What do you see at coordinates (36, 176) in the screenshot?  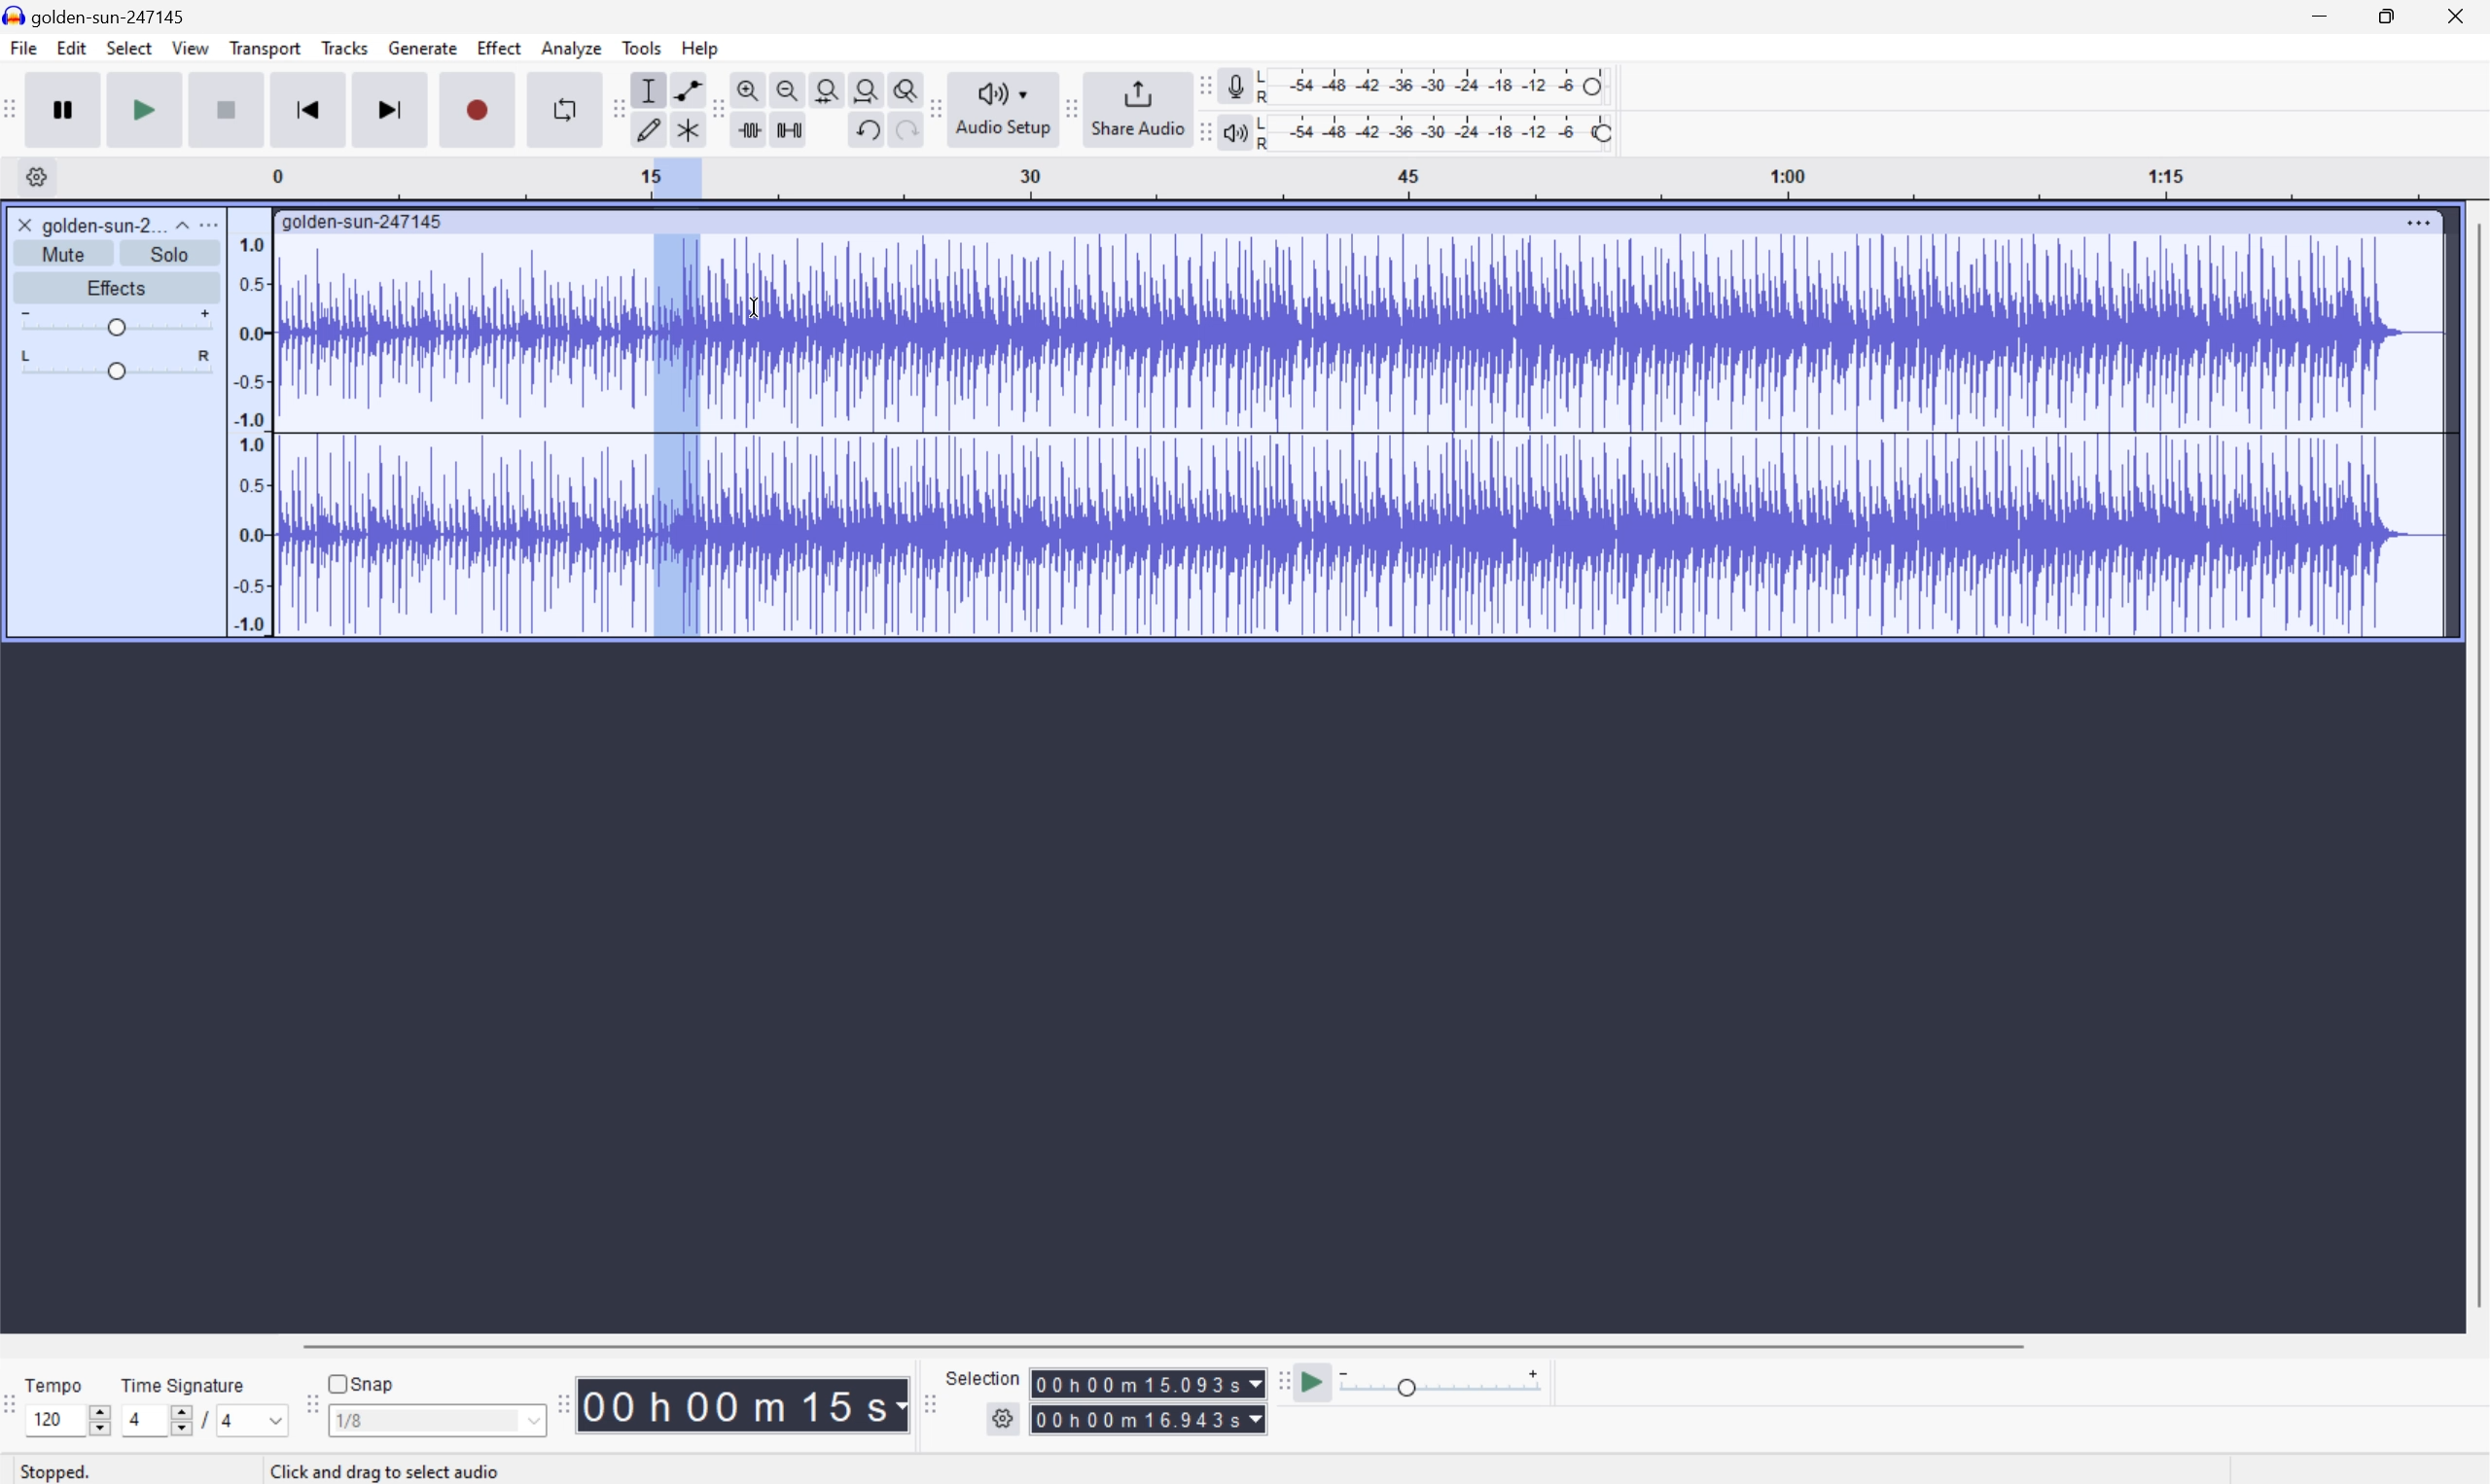 I see `settings` at bounding box center [36, 176].